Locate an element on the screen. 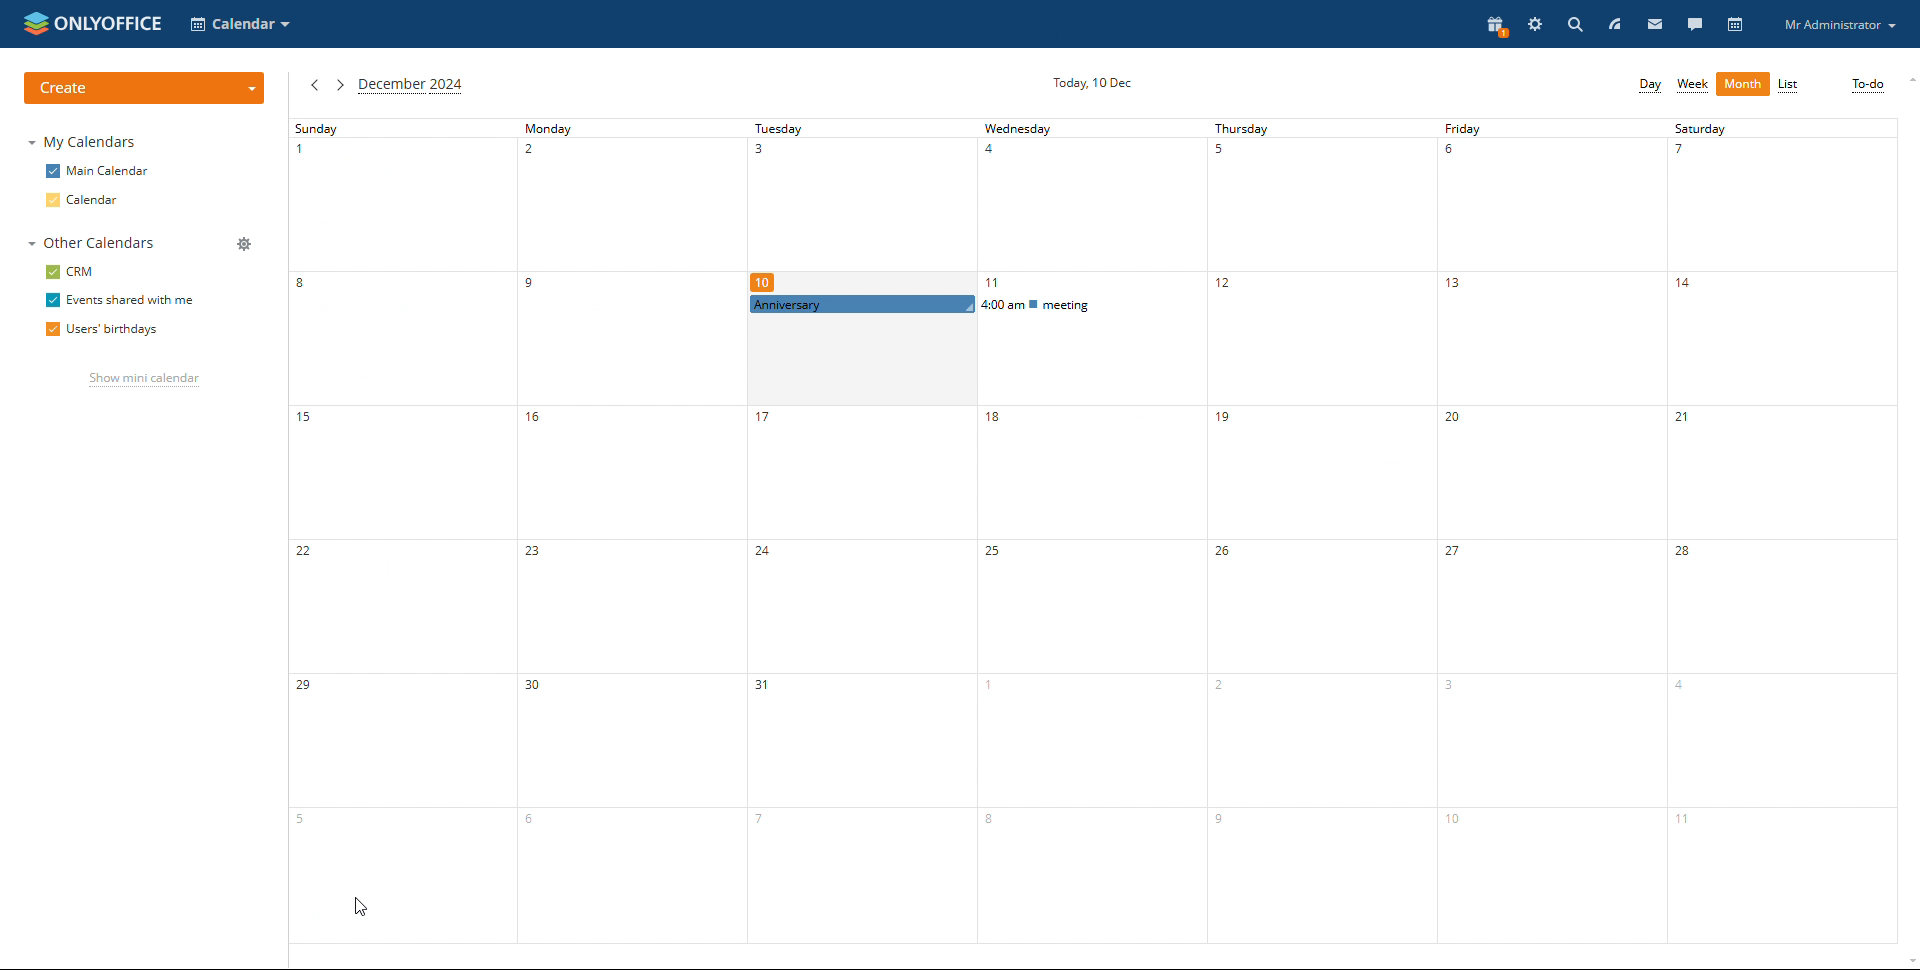 The height and width of the screenshot is (970, 1920). select application is located at coordinates (242, 23).